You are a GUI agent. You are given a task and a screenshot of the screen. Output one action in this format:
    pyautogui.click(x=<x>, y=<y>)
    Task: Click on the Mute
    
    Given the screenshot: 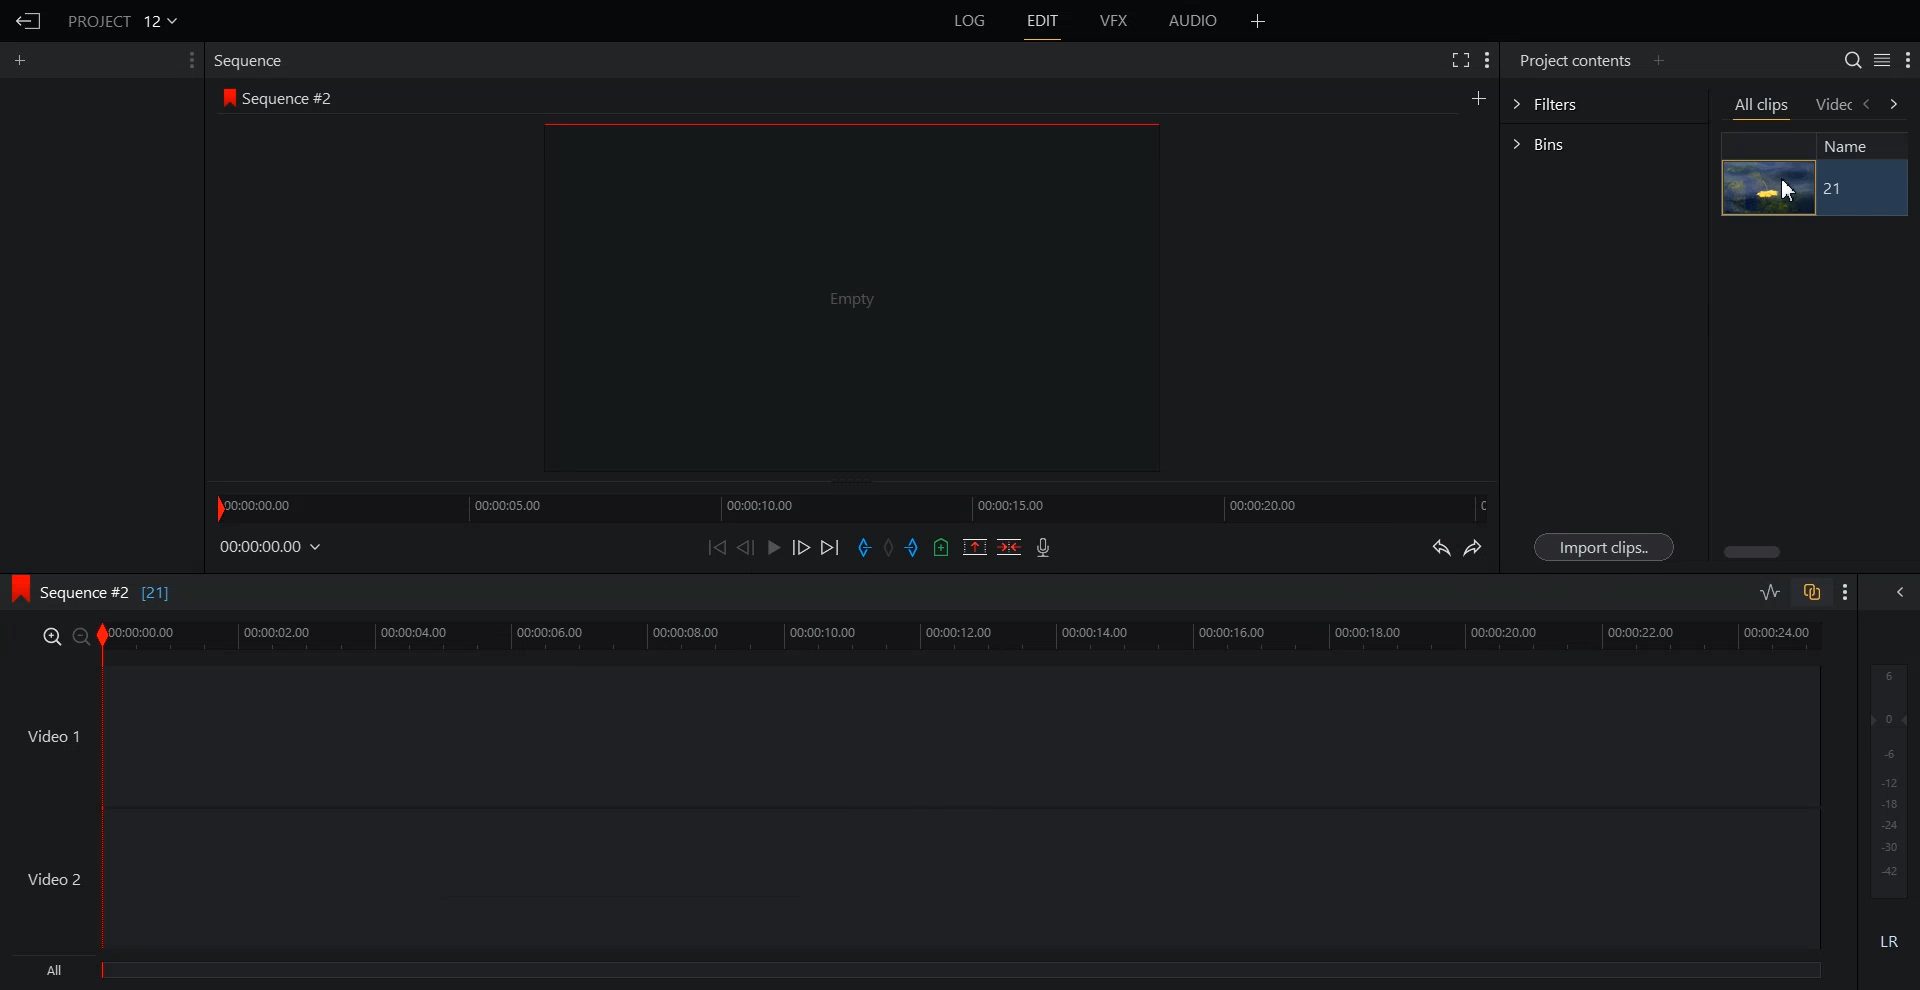 What is the action you would take?
    pyautogui.click(x=1890, y=941)
    